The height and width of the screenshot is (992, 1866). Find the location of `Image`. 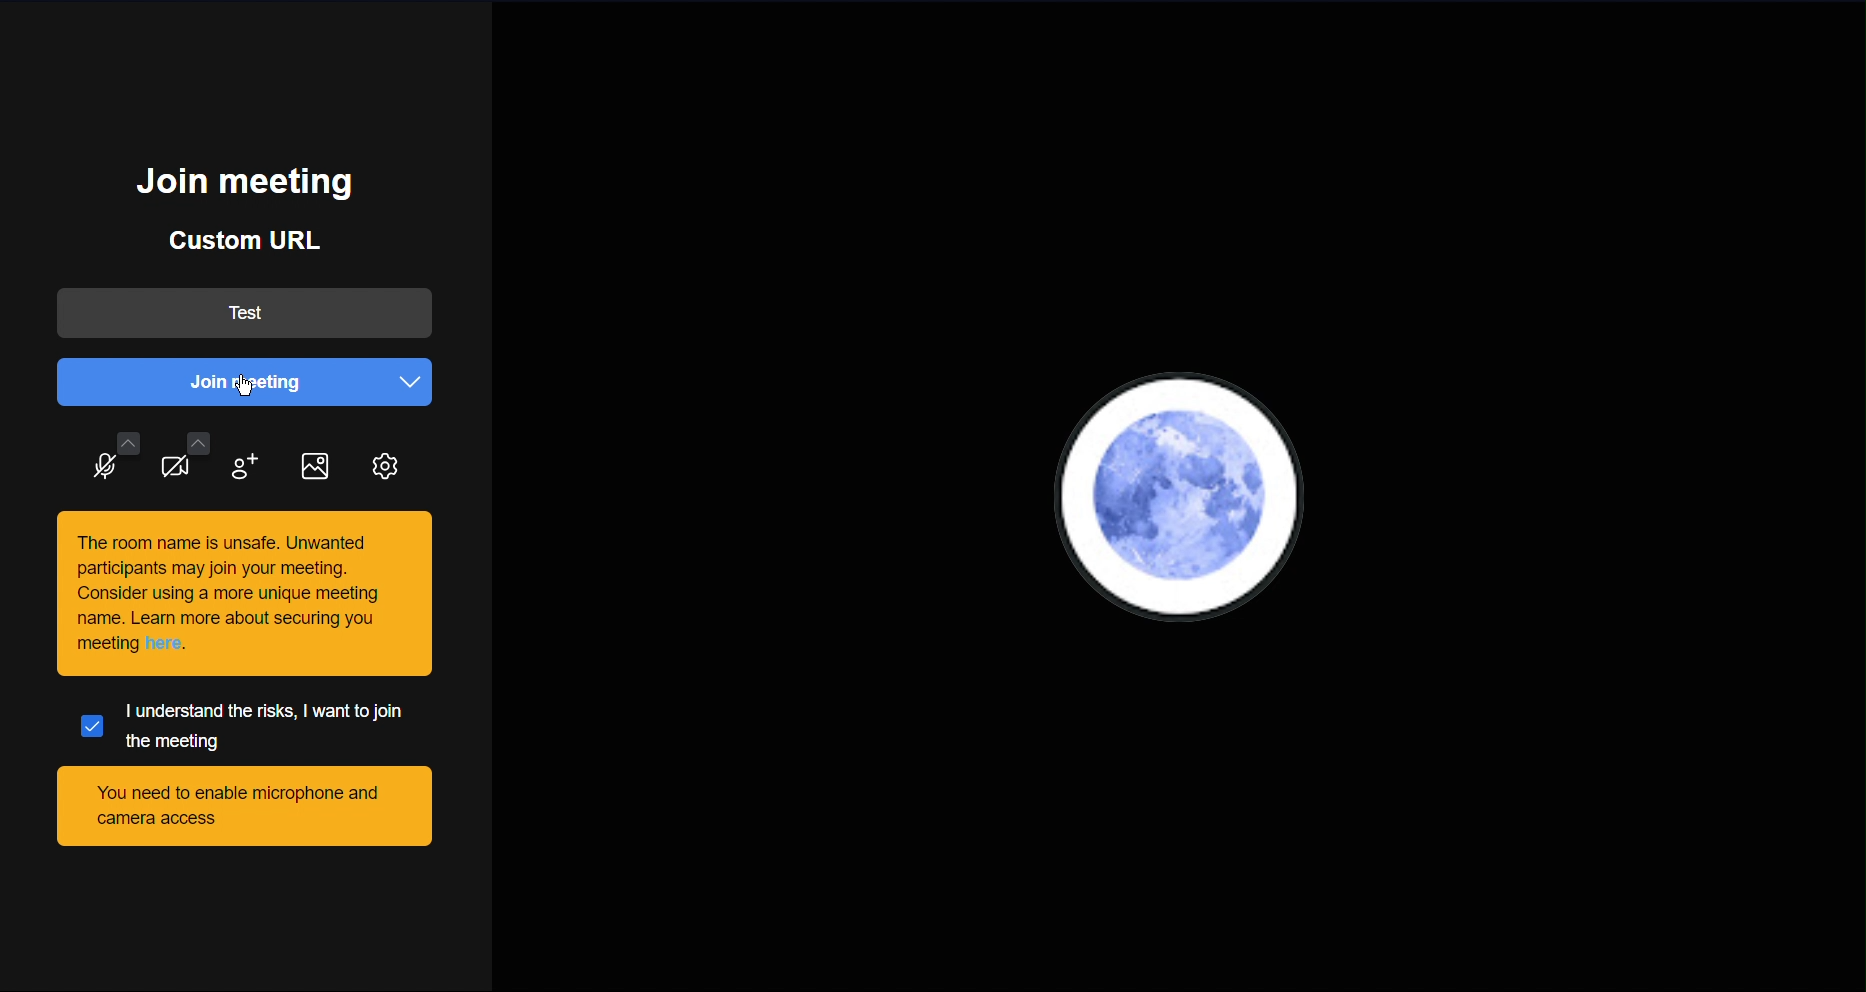

Image is located at coordinates (317, 458).